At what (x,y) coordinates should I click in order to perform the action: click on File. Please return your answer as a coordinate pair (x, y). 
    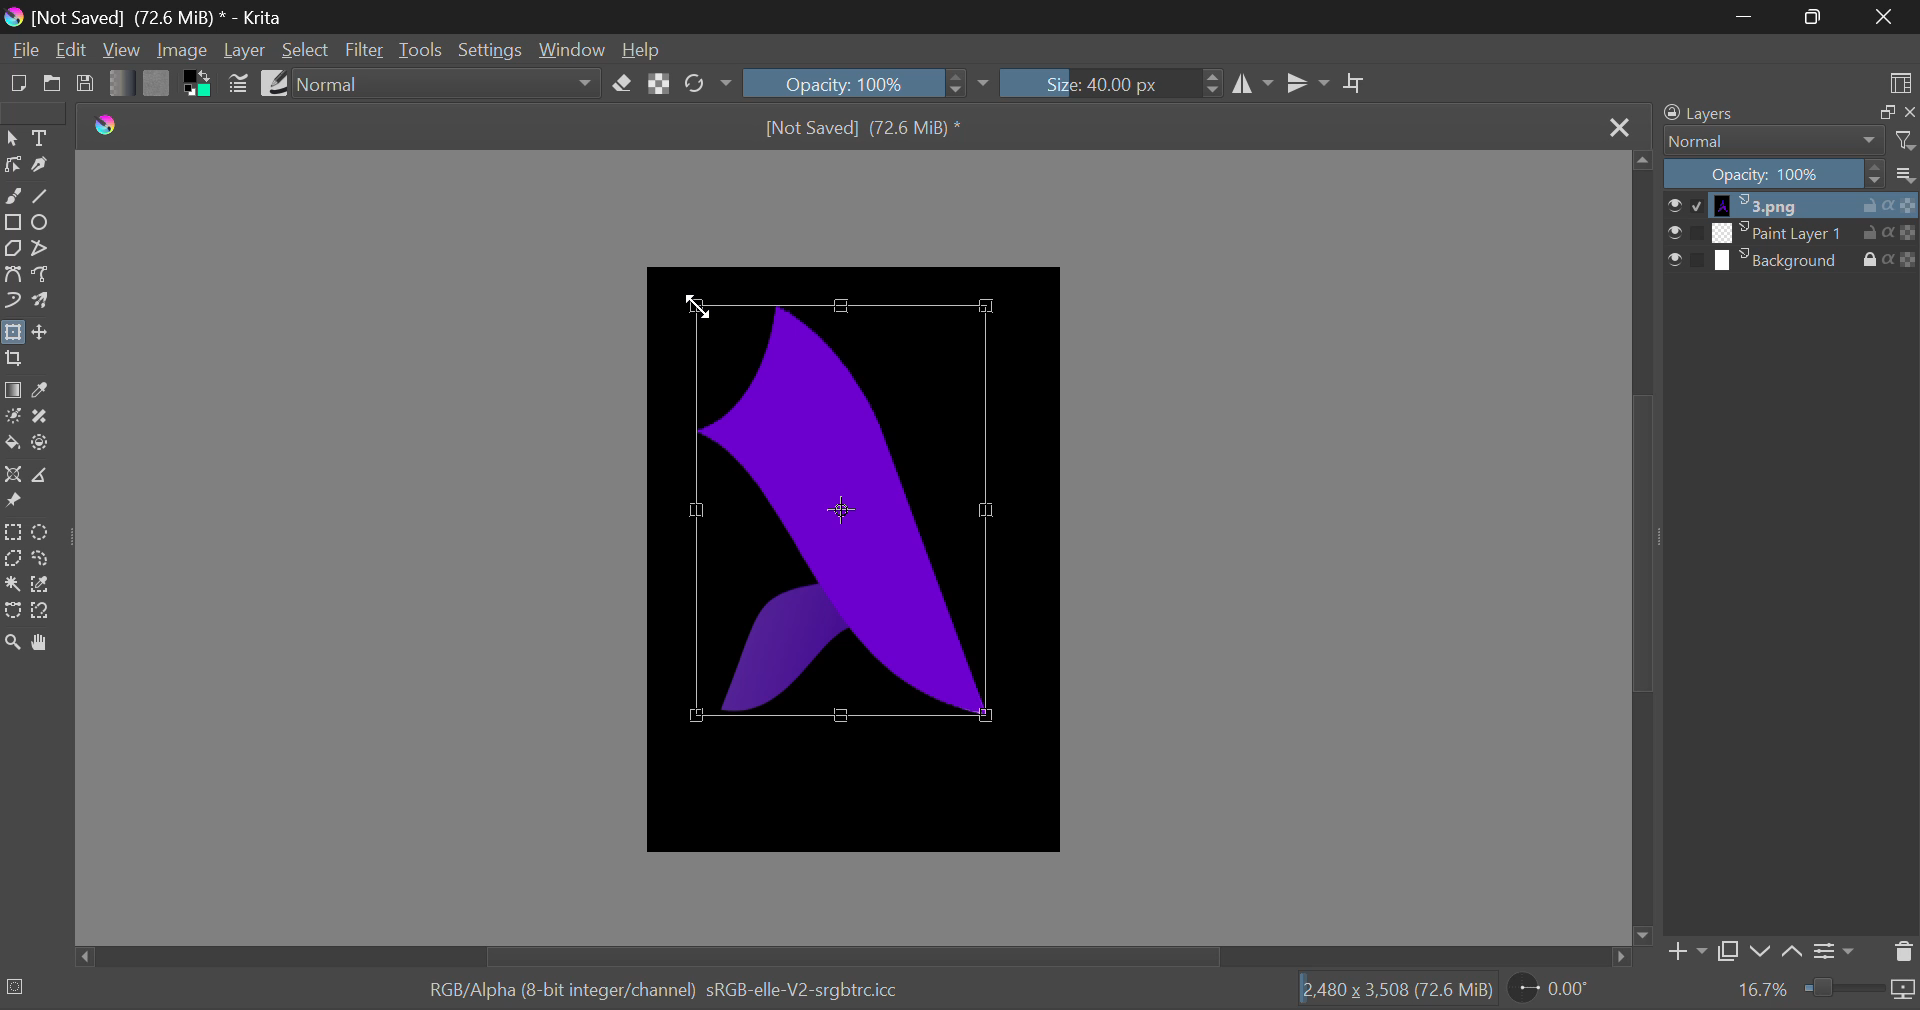
    Looking at the image, I should click on (24, 50).